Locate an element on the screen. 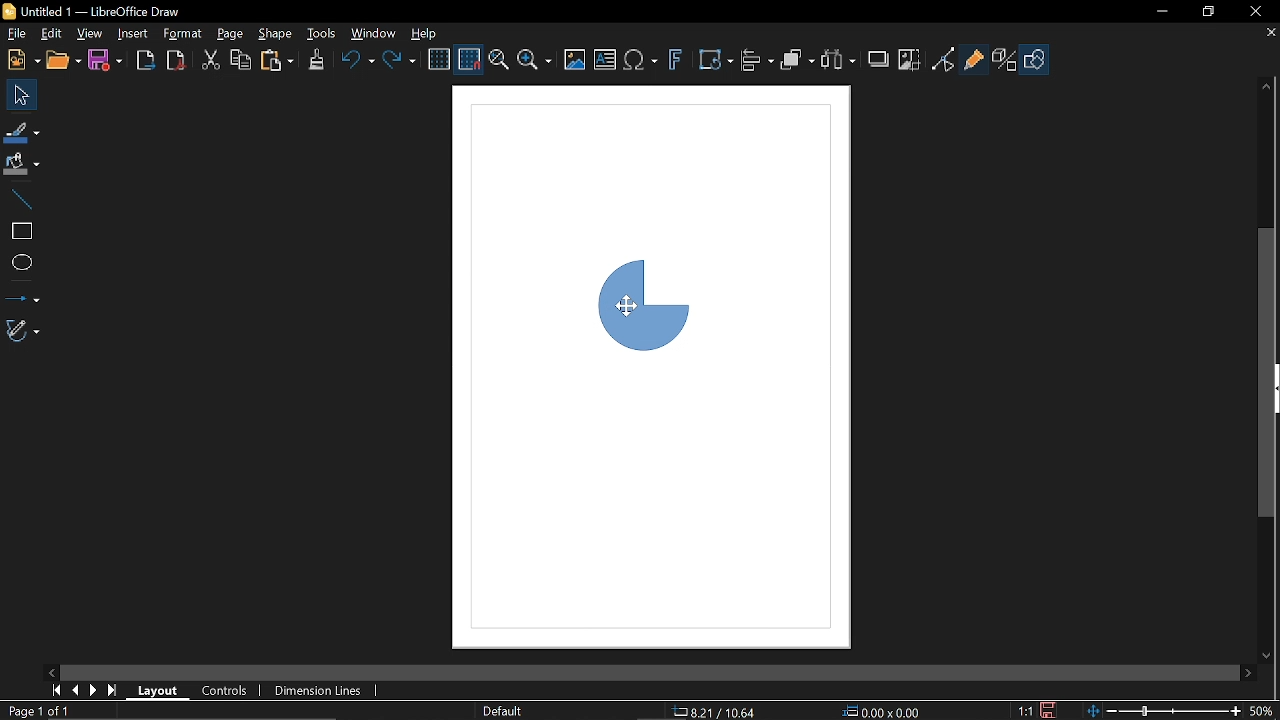 This screenshot has width=1280, height=720. 50% (Current Zoom) is located at coordinates (1264, 708).